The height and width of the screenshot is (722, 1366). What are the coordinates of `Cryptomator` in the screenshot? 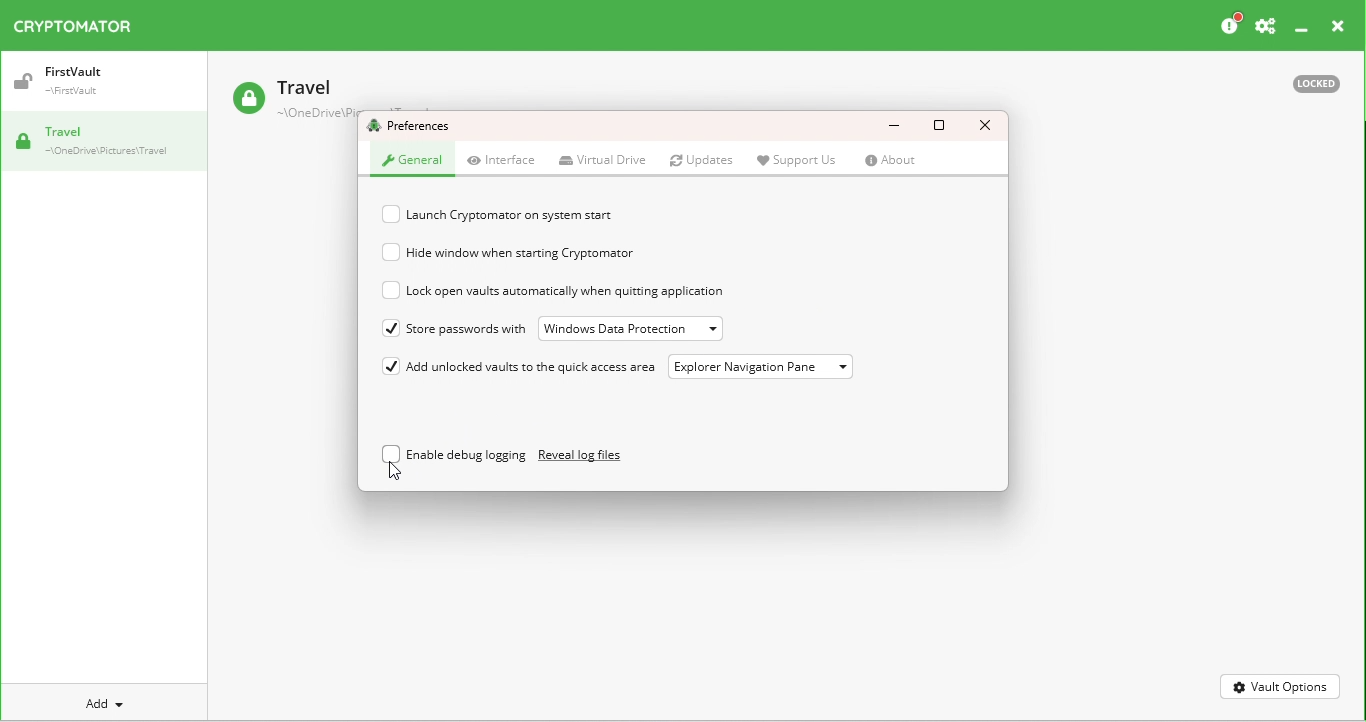 It's located at (80, 26).